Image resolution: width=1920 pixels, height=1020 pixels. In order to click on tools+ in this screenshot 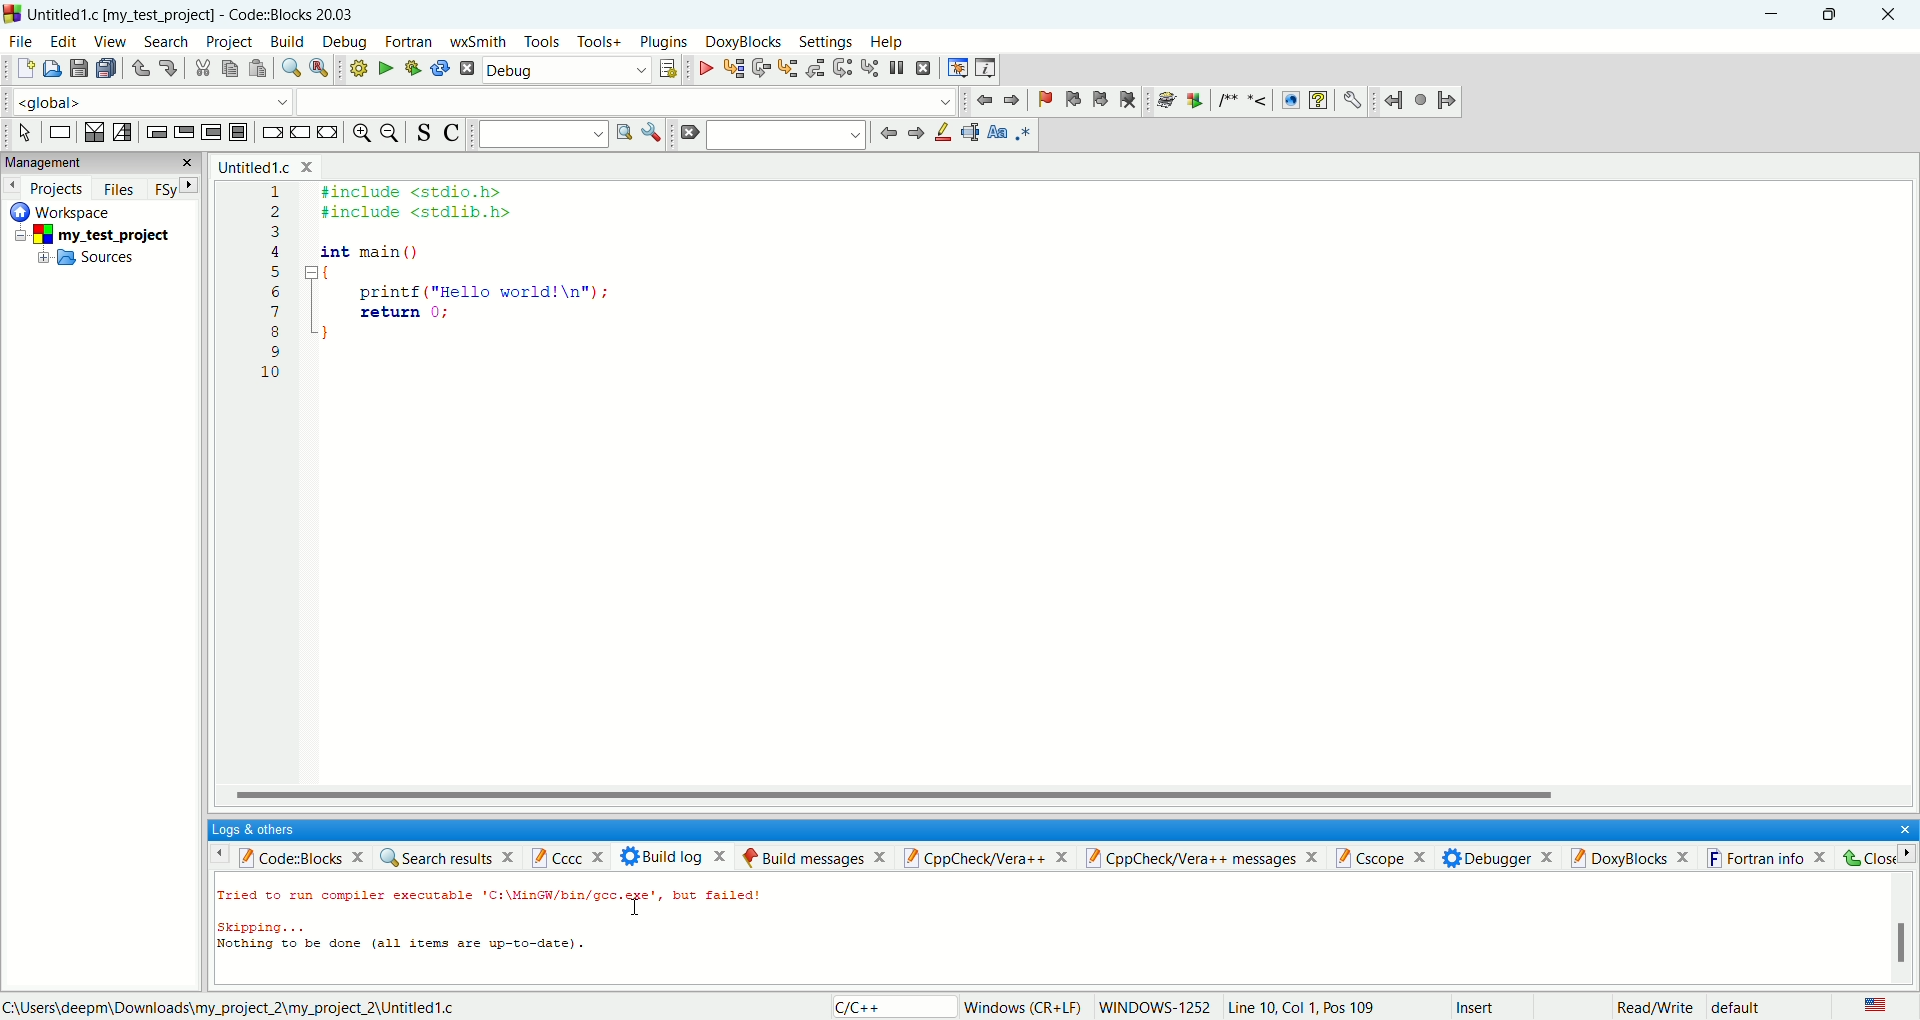, I will do `click(597, 41)`.